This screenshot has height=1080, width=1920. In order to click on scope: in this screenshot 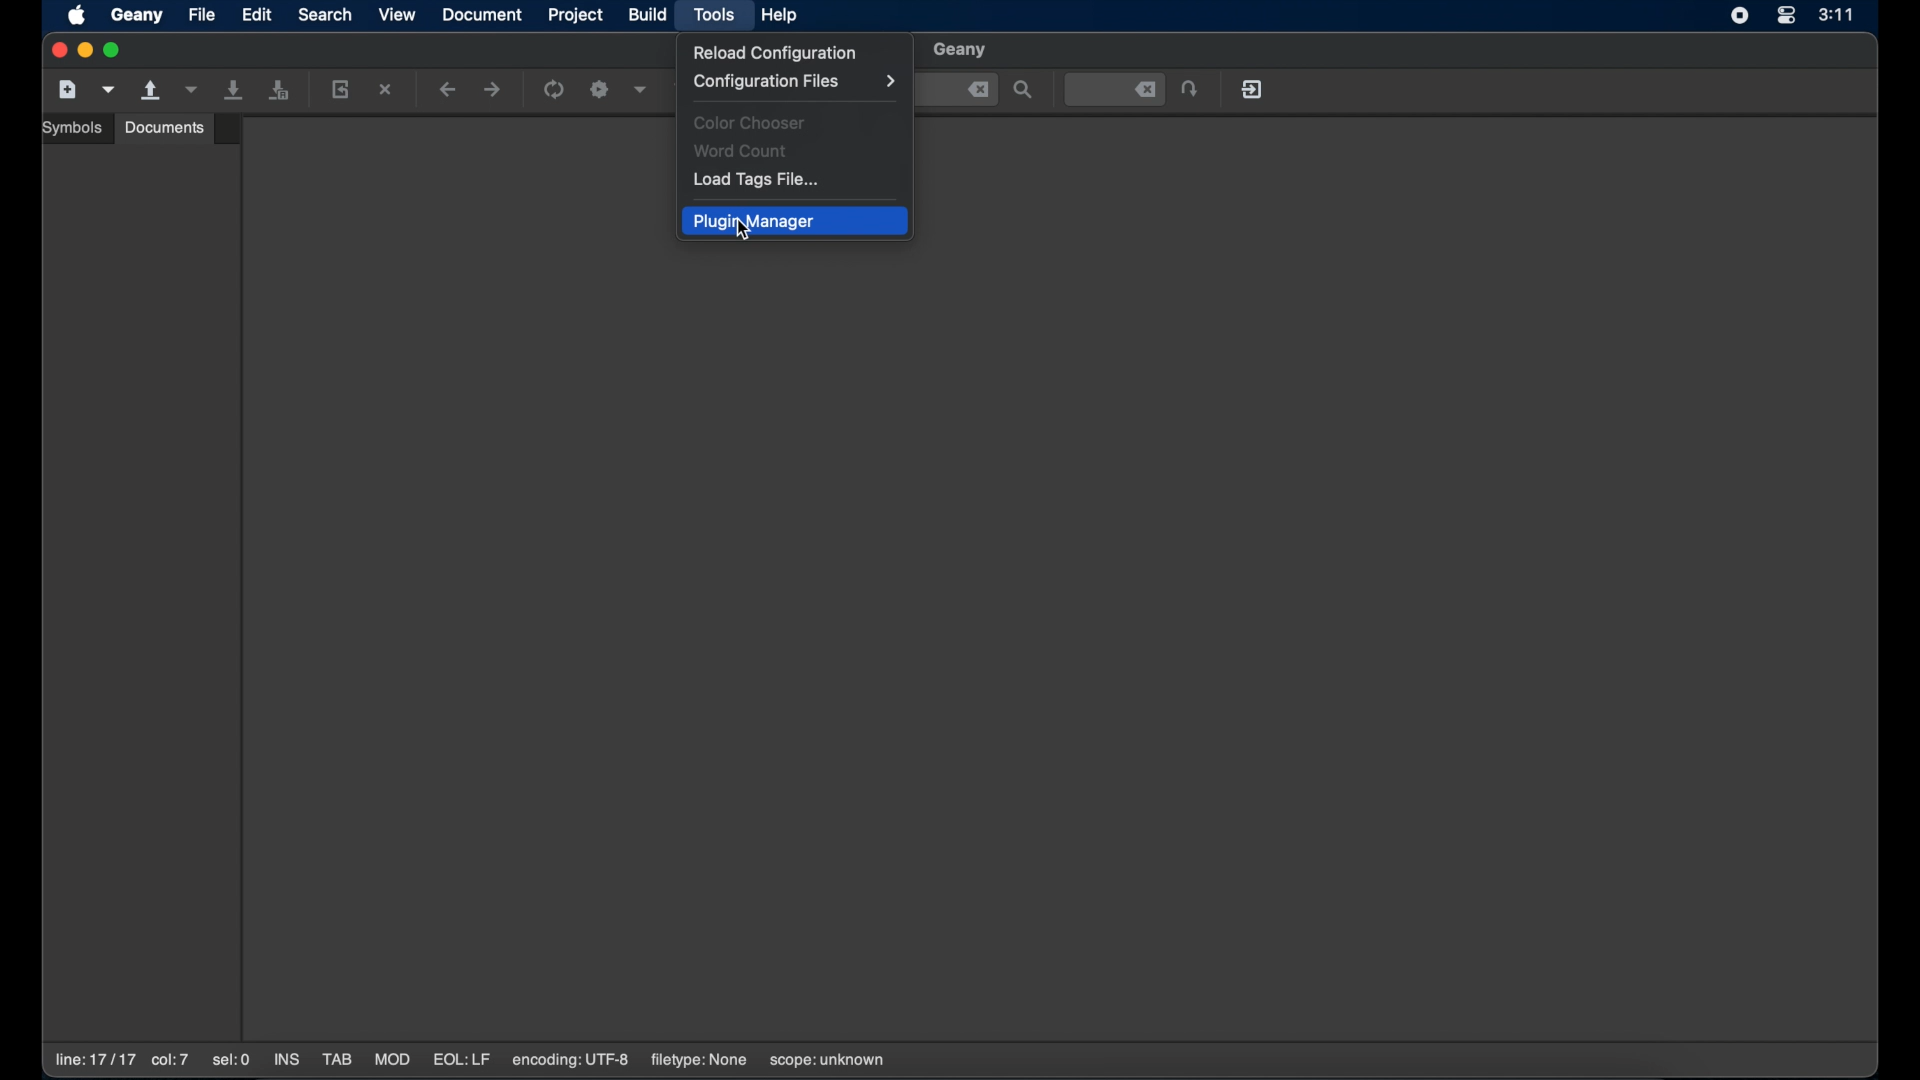, I will do `click(827, 1061)`.